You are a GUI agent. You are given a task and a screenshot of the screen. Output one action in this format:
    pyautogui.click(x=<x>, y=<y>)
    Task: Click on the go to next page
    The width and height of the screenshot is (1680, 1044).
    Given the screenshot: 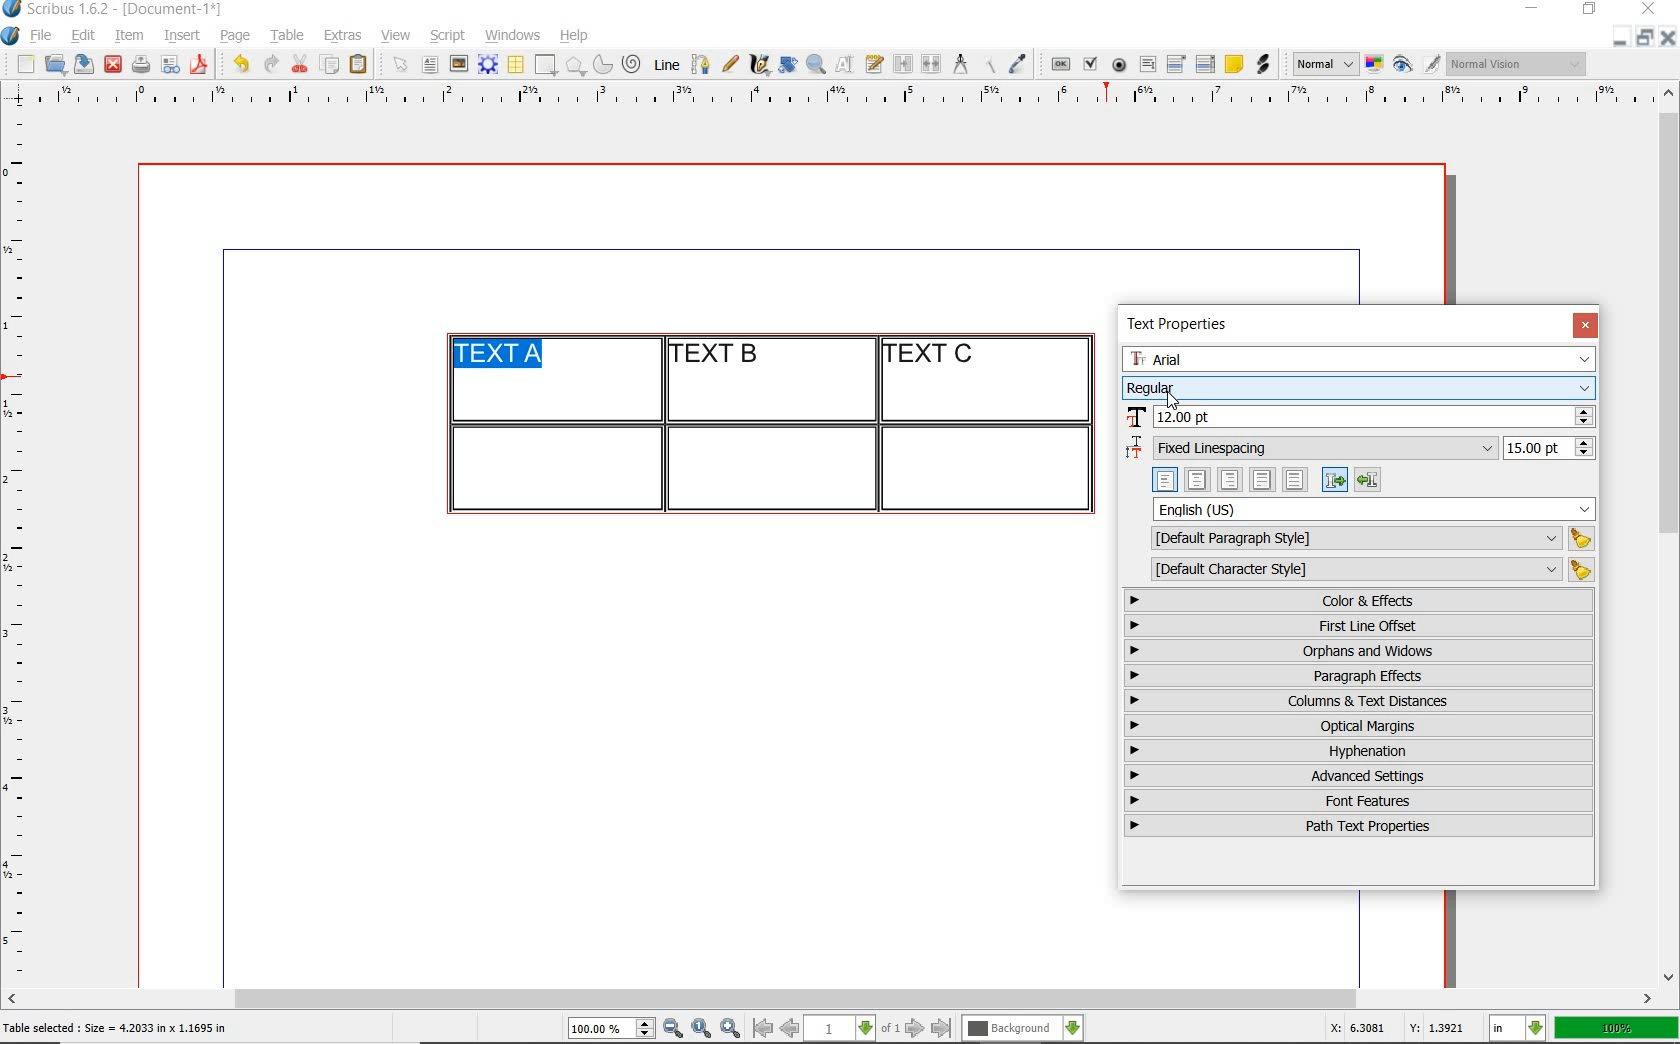 What is the action you would take?
    pyautogui.click(x=915, y=1029)
    